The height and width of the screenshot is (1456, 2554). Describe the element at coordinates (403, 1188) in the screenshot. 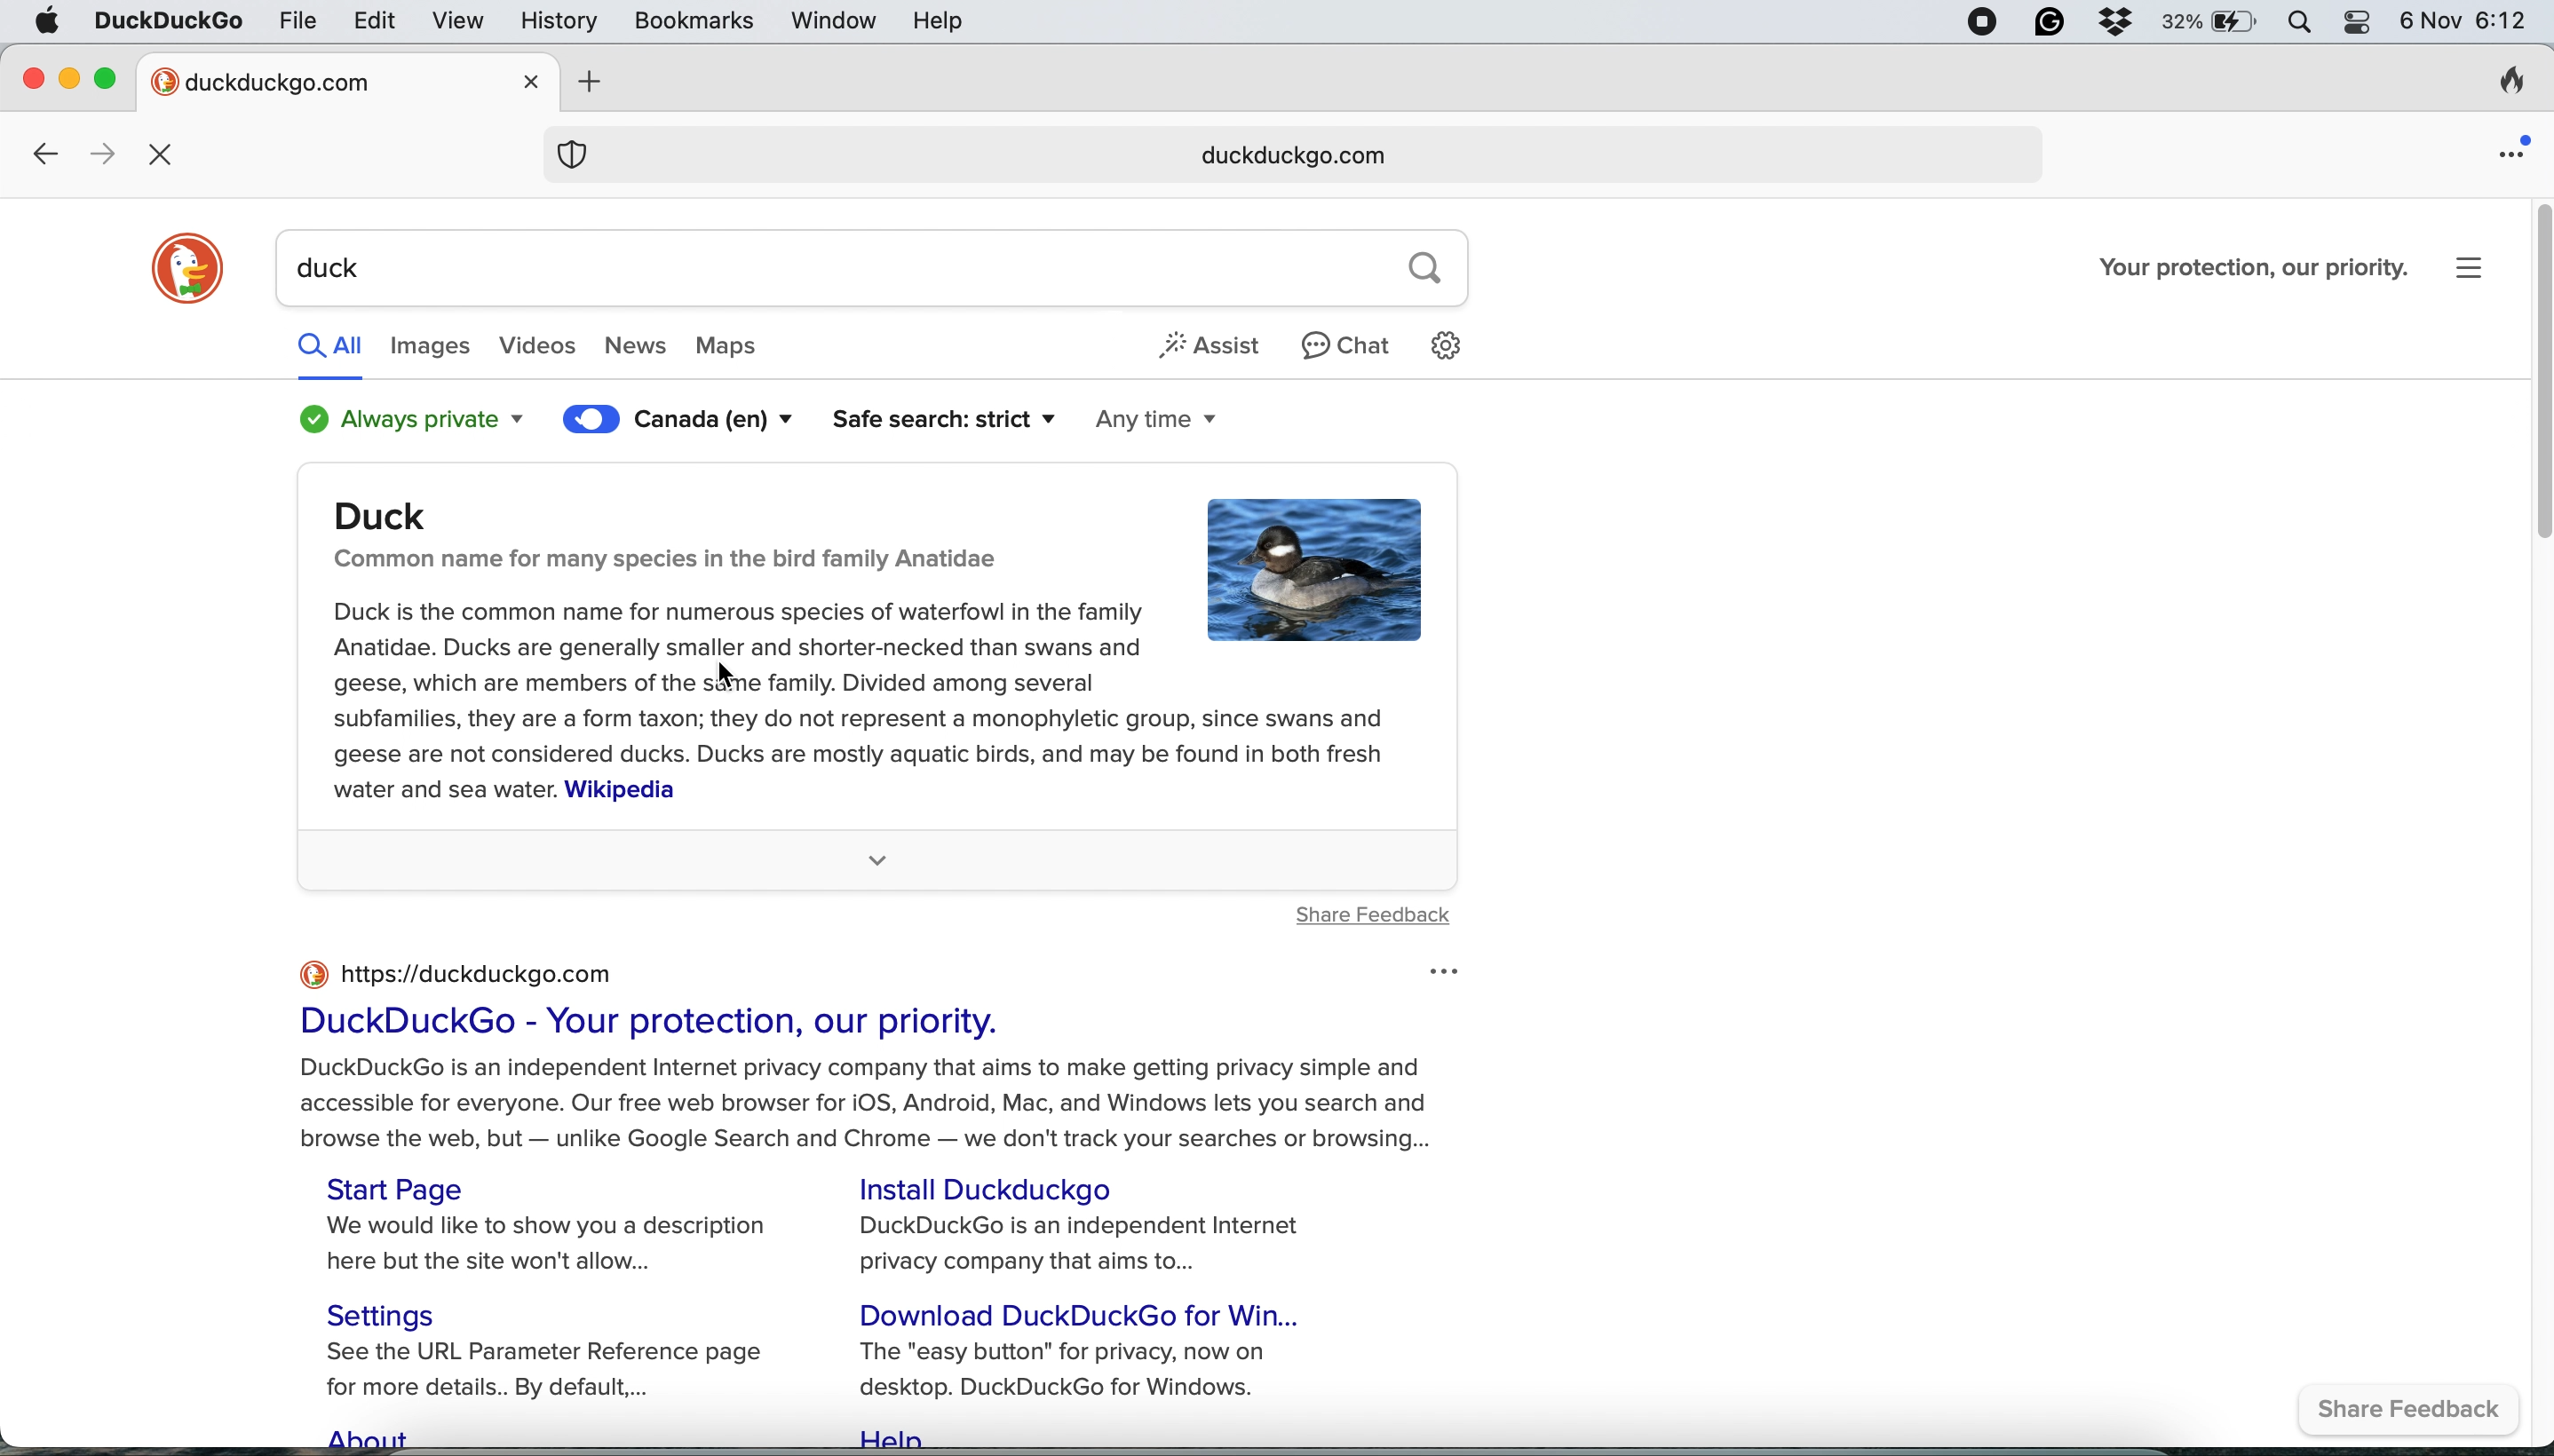

I see `Start Page` at that location.